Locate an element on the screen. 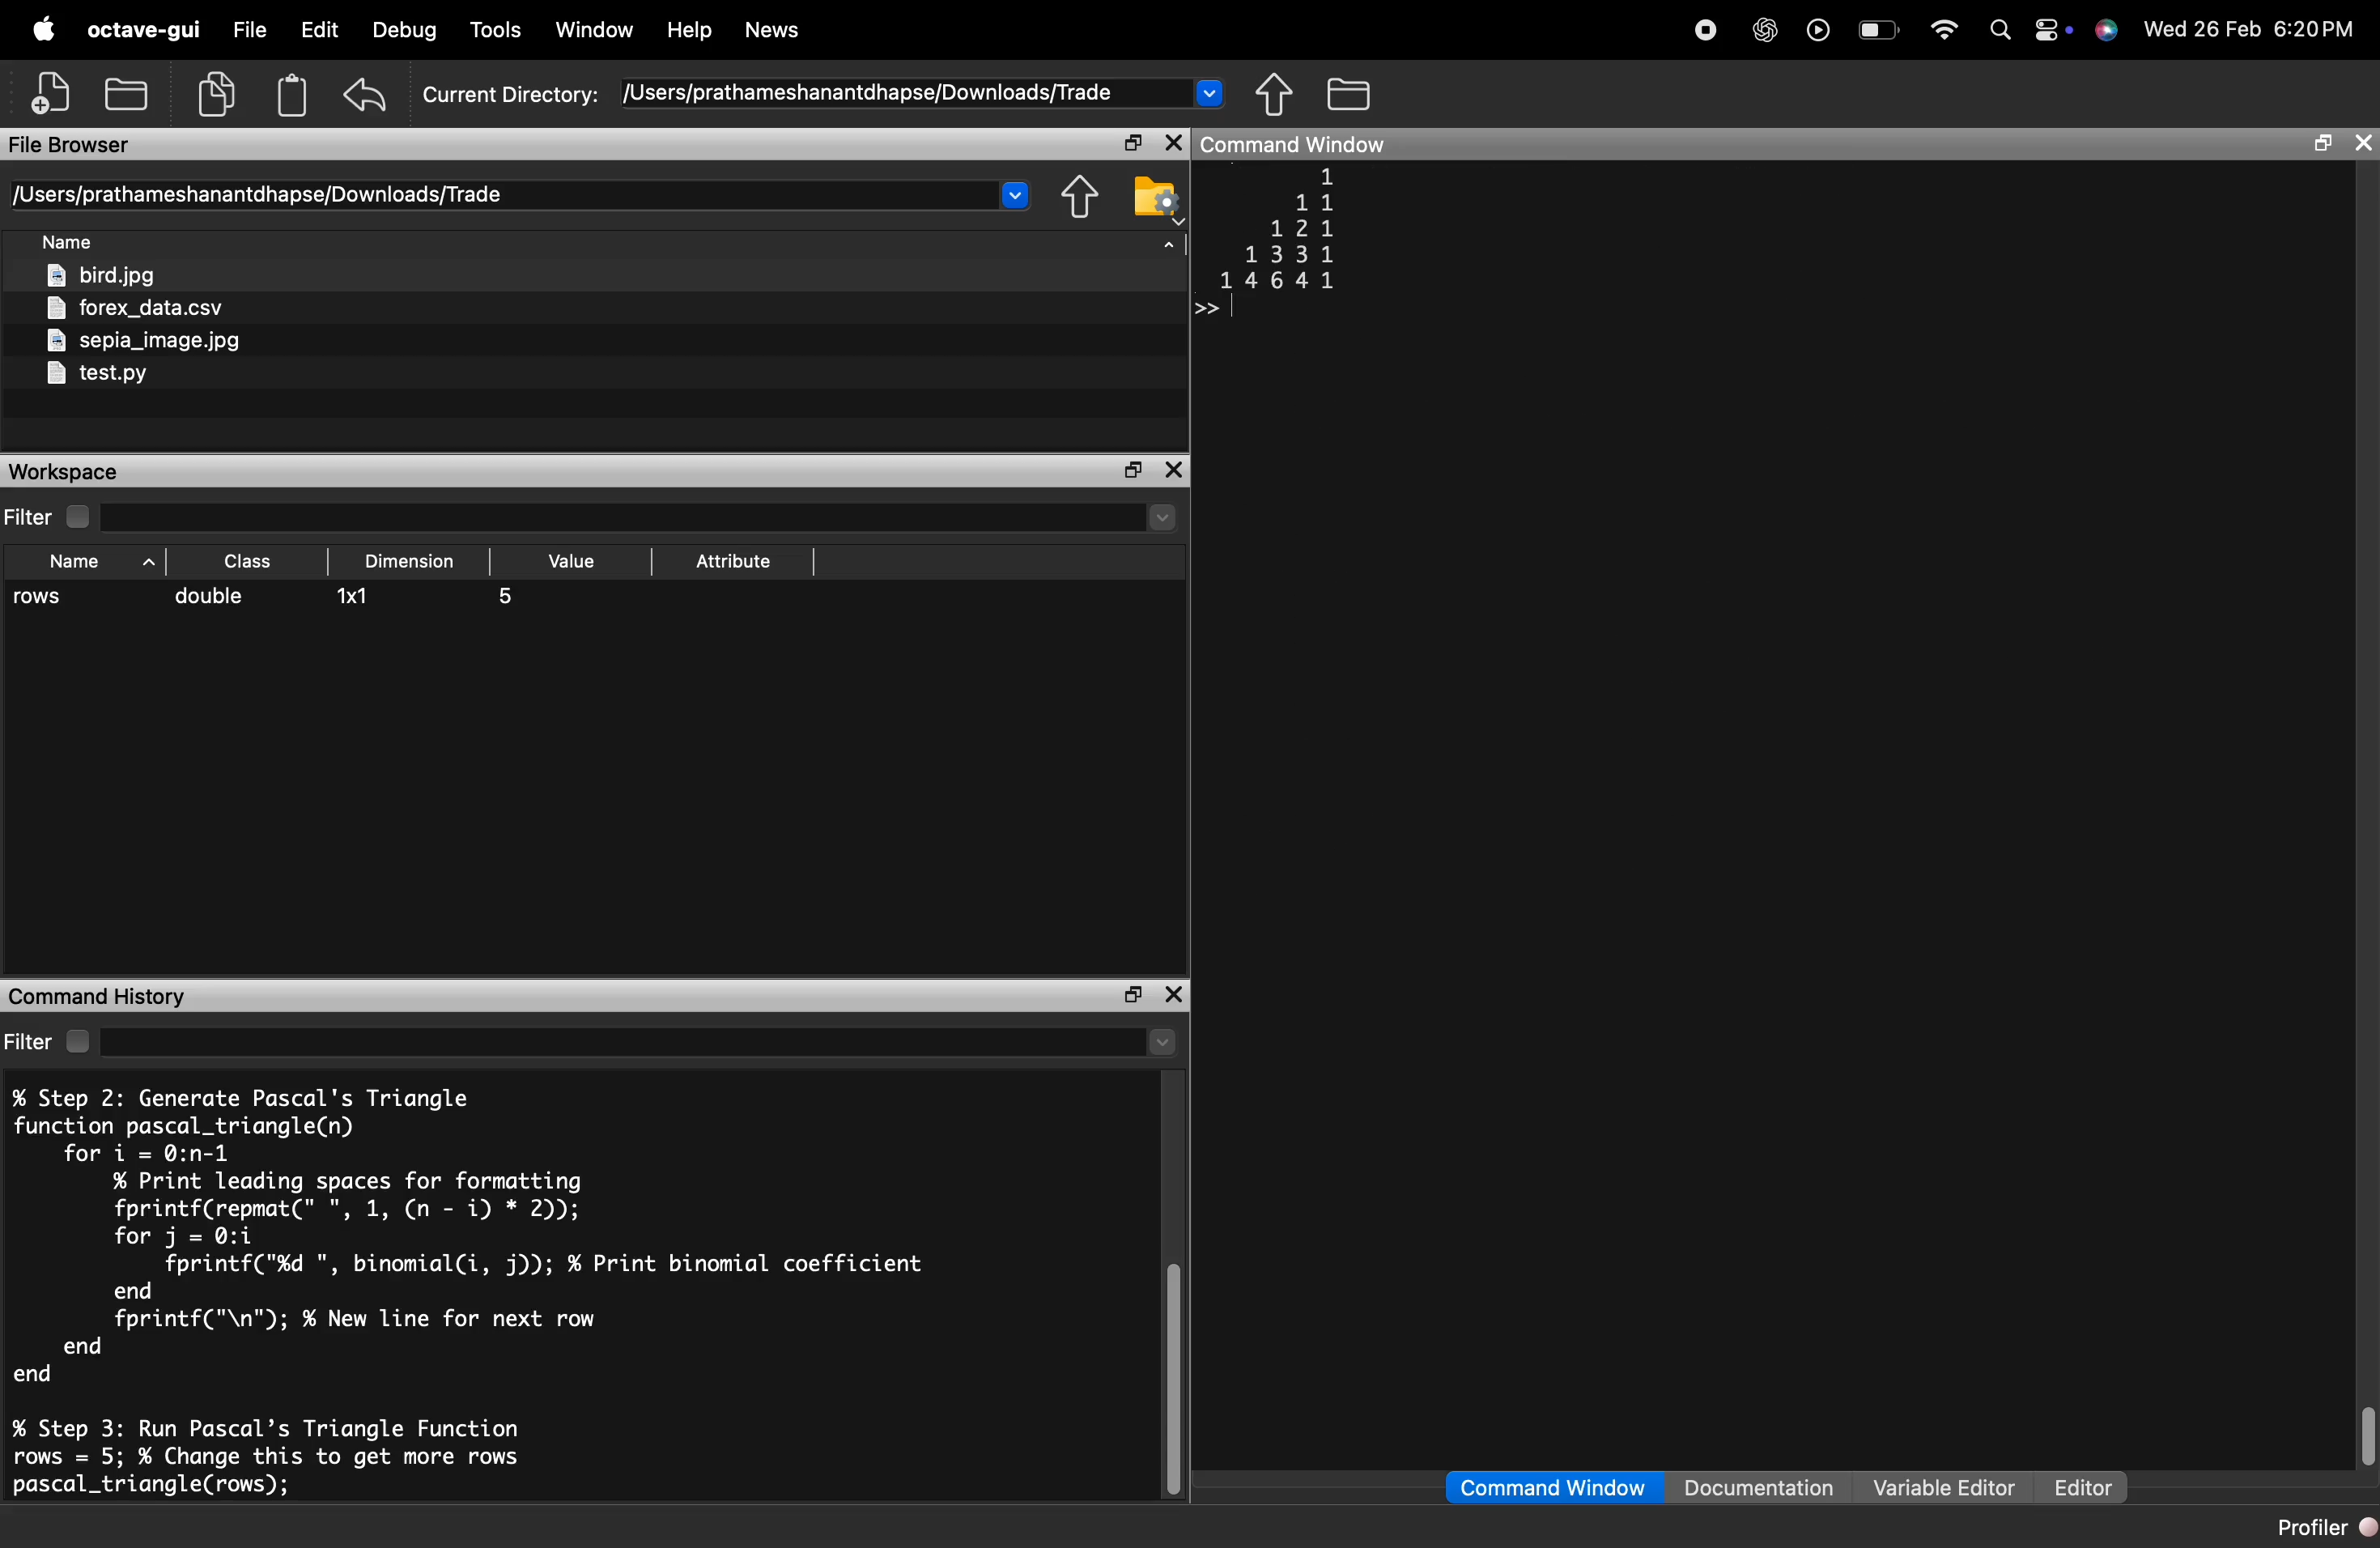 The width and height of the screenshot is (2380, 1548). Dropdown is located at coordinates (1163, 1044).